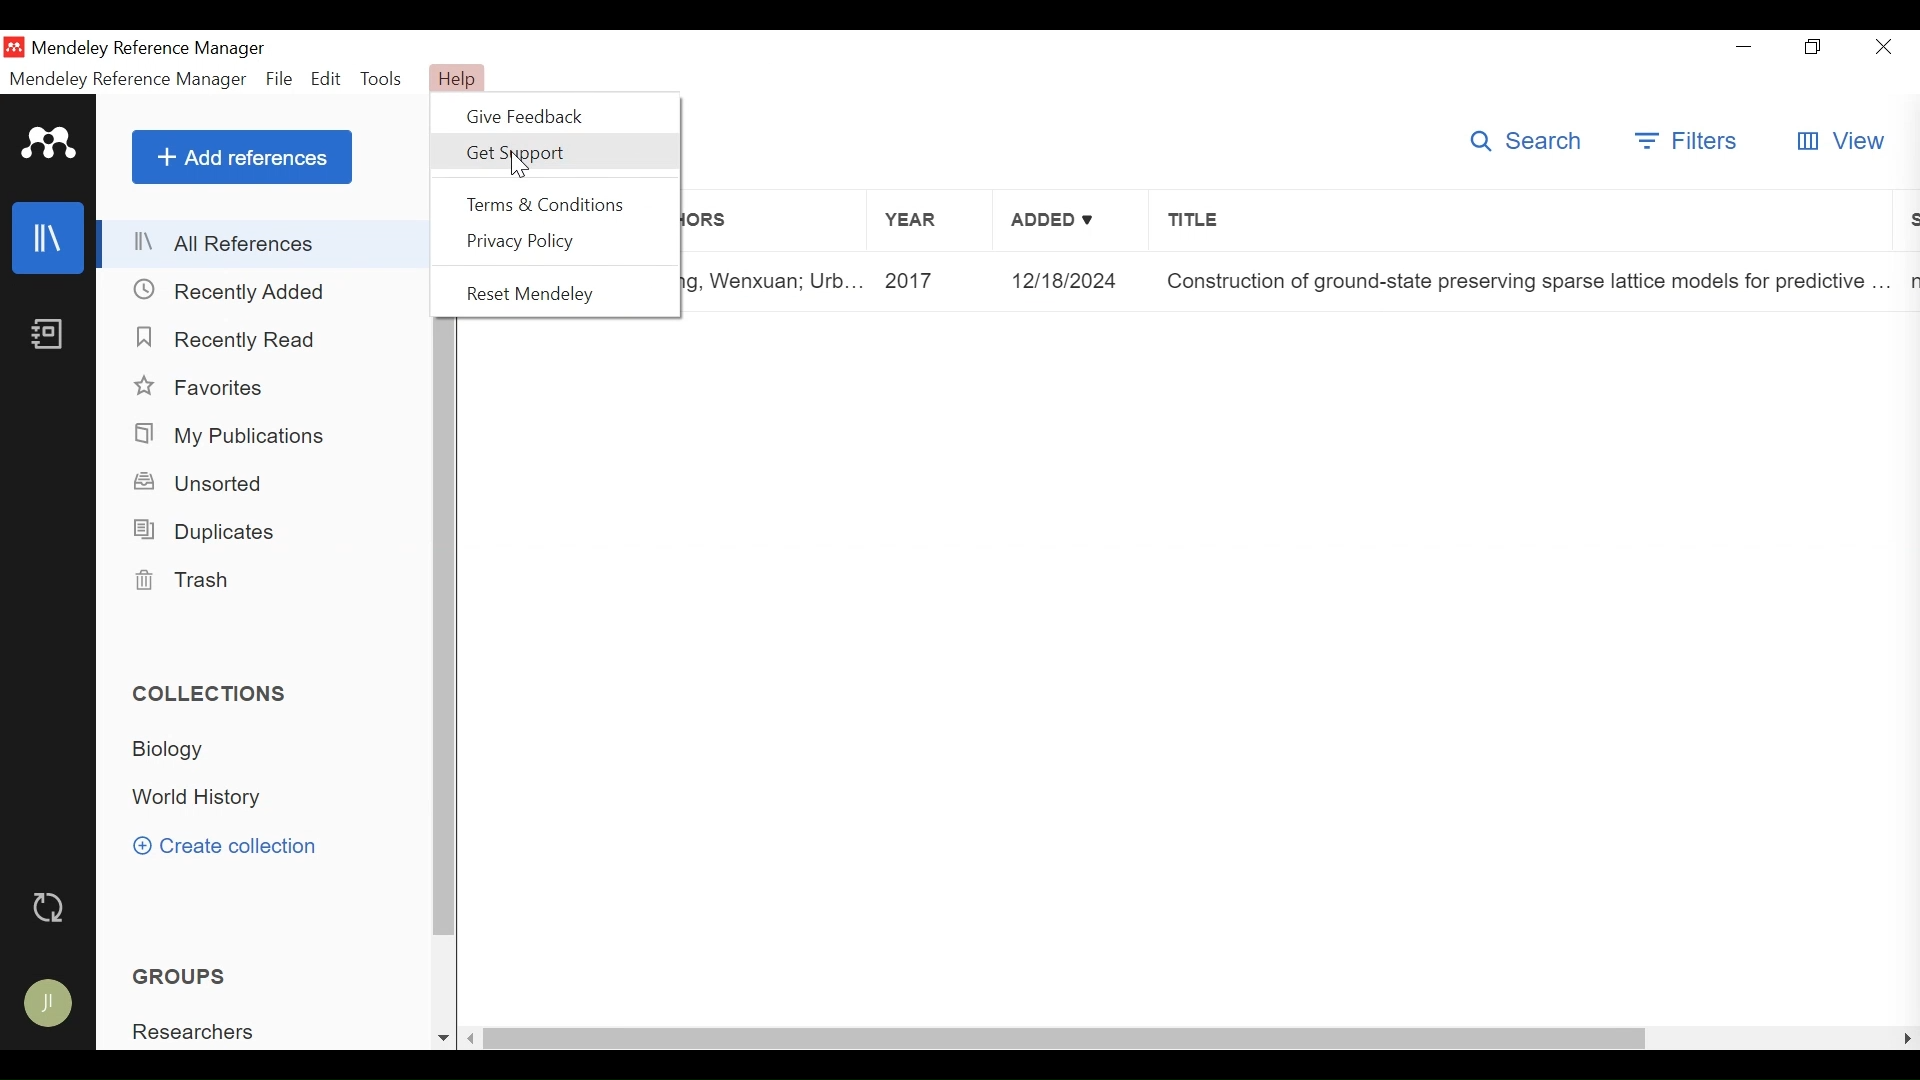  I want to click on Trash, so click(188, 579).